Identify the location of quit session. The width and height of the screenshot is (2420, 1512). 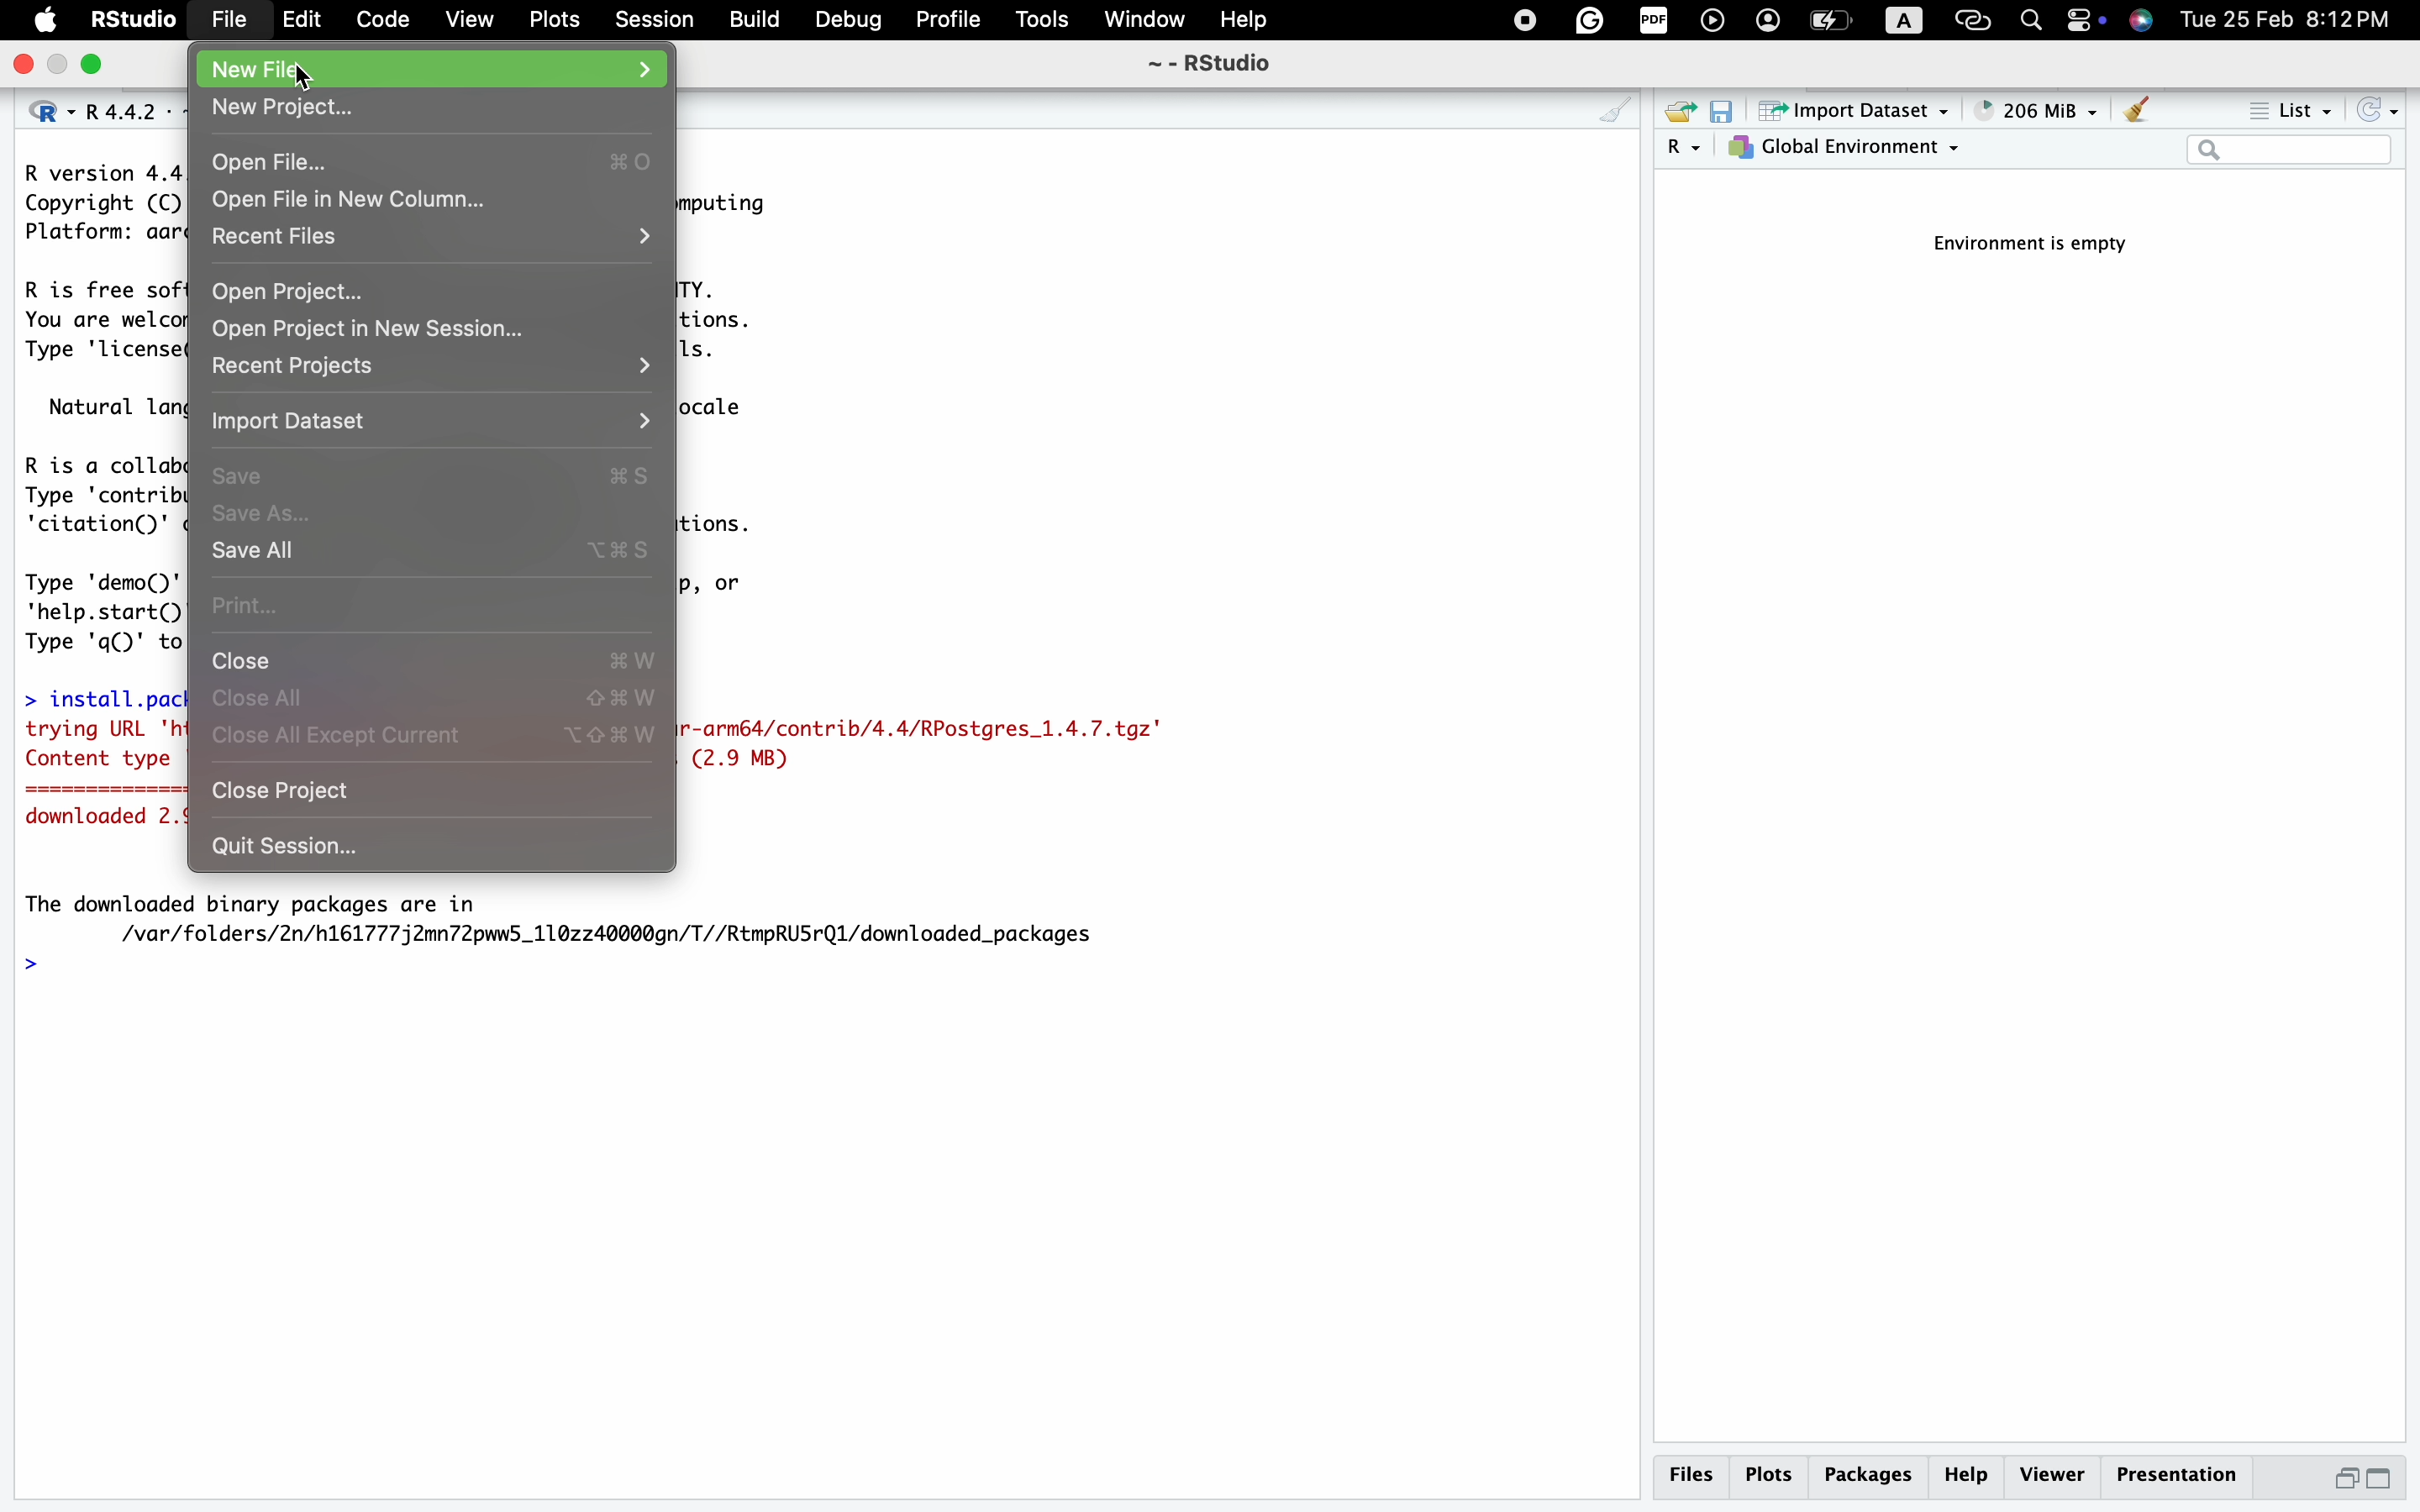
(413, 850).